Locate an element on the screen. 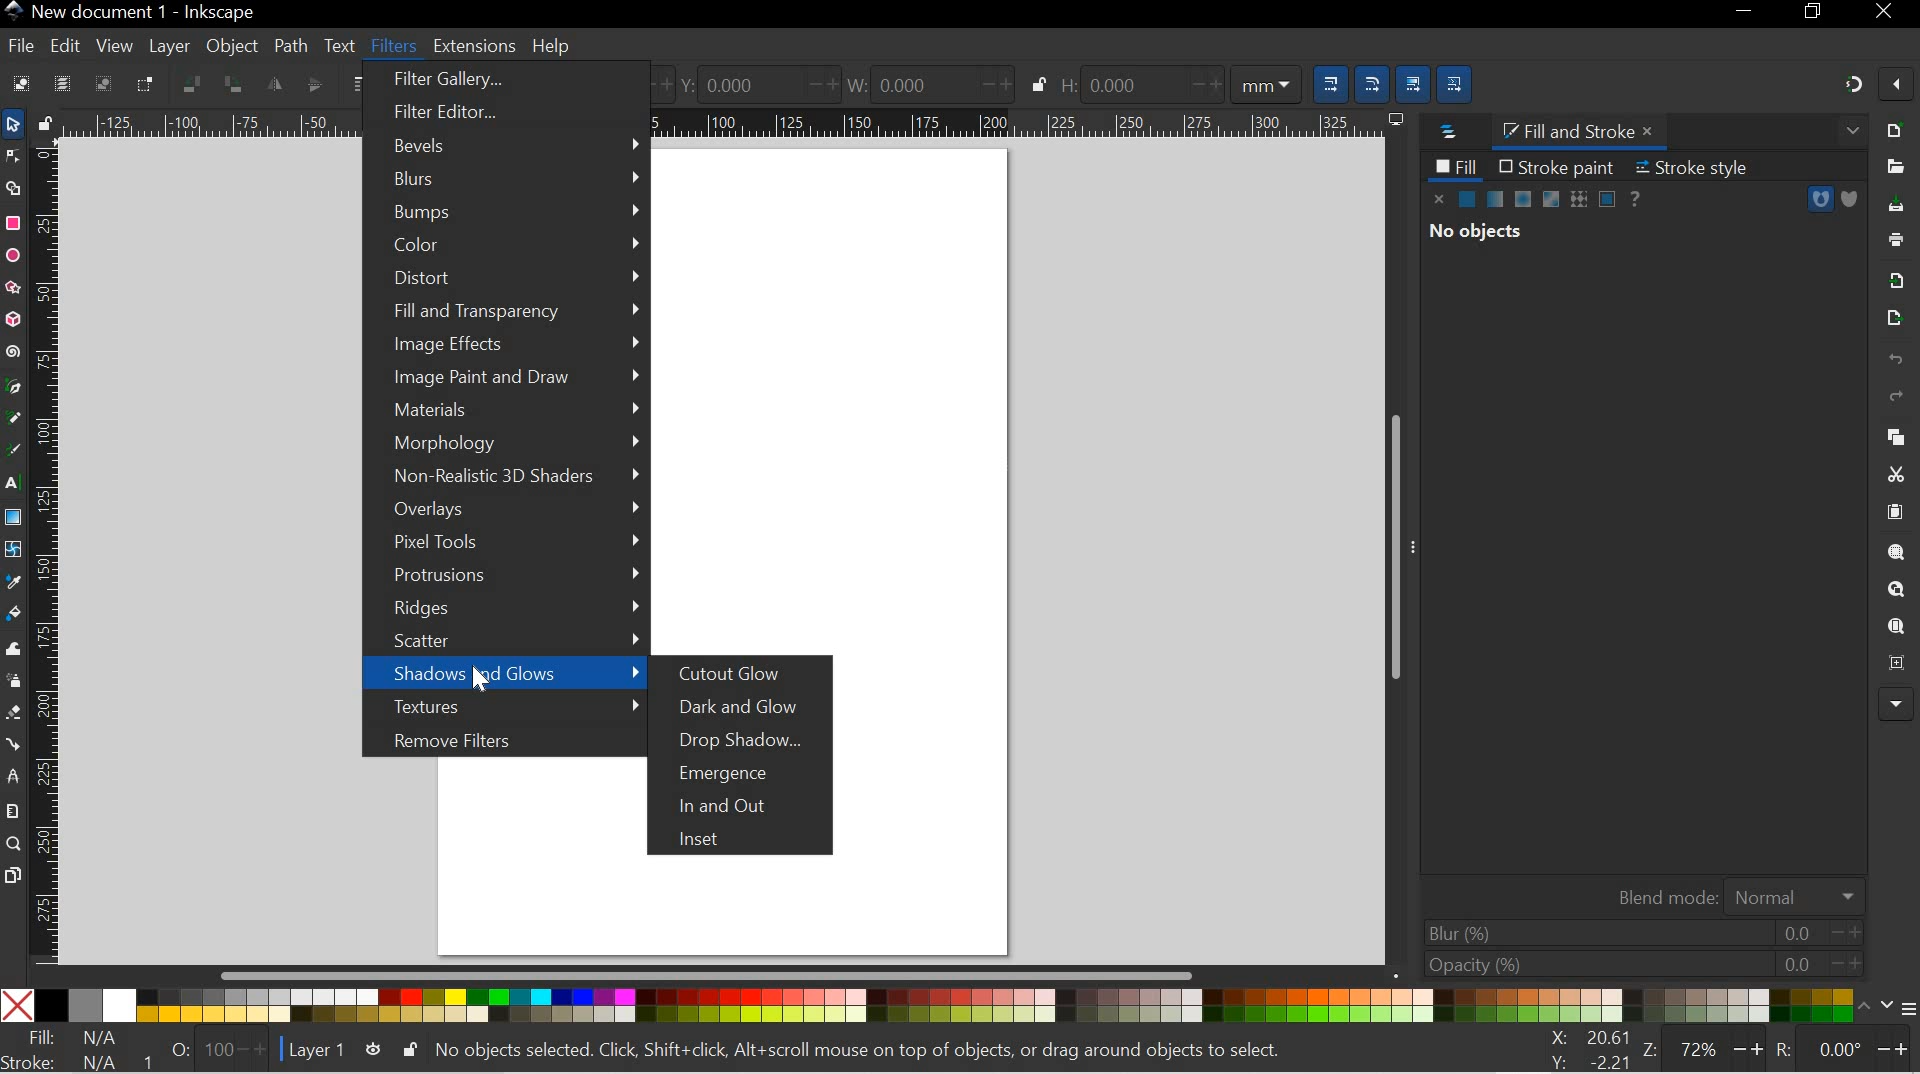 The height and width of the screenshot is (1074, 1920). PATH is located at coordinates (289, 44).